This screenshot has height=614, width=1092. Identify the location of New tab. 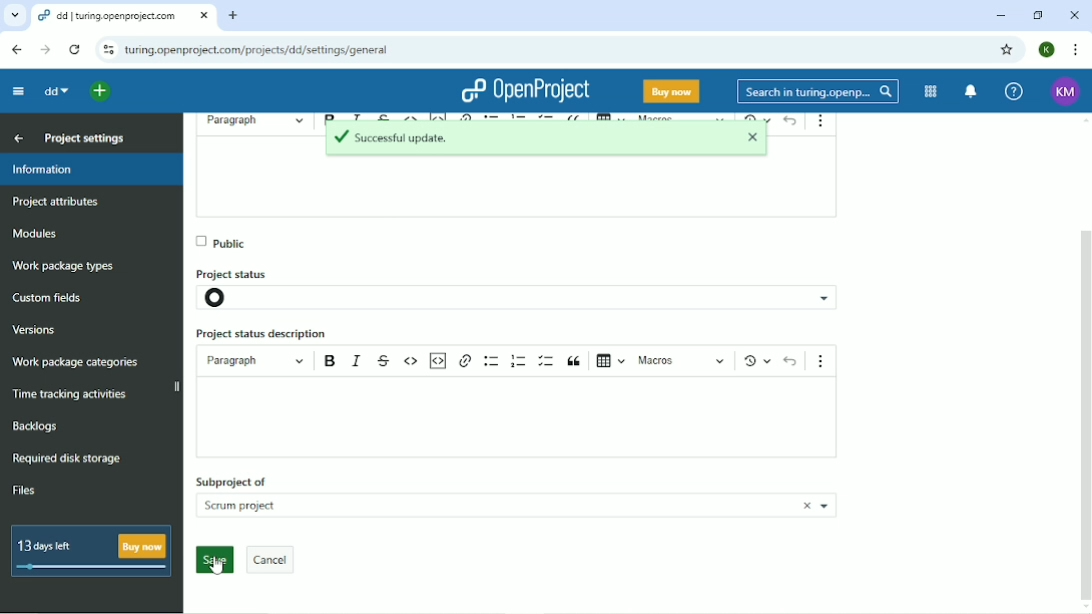
(235, 16).